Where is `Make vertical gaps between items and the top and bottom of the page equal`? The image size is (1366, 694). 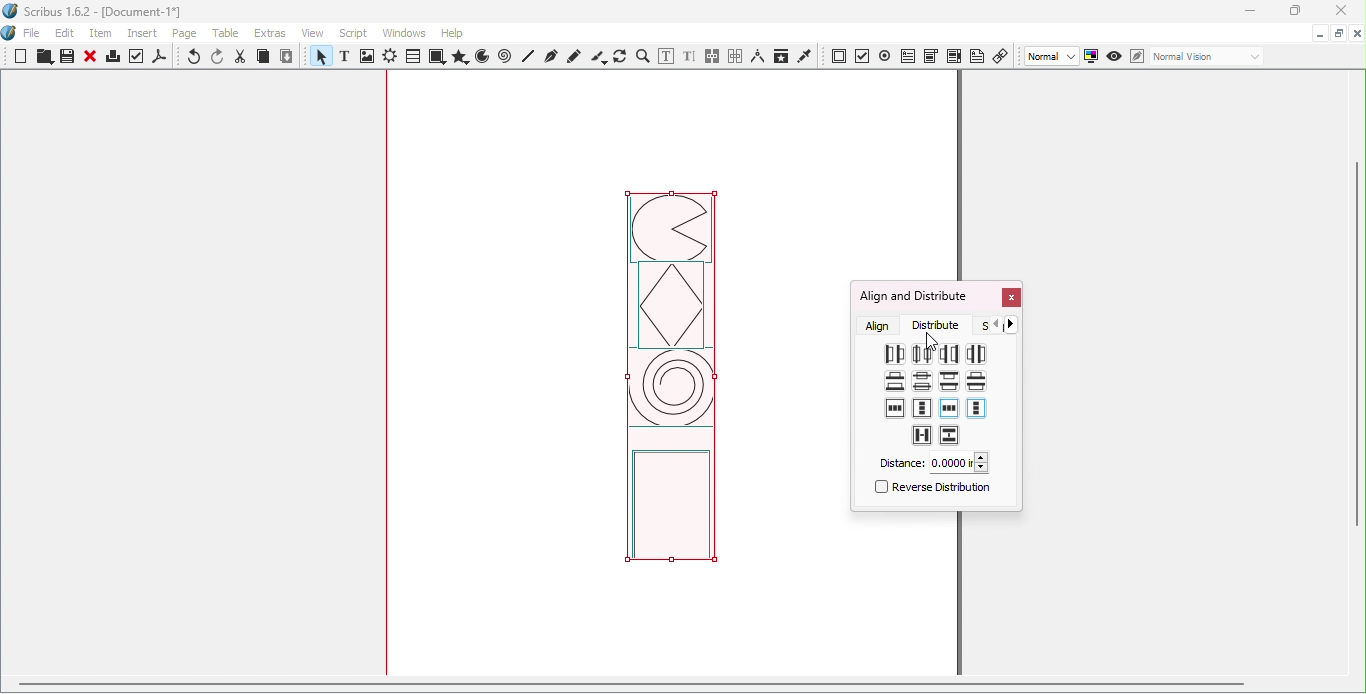 Make vertical gaps between items and the top and bottom of the page equal is located at coordinates (922, 408).